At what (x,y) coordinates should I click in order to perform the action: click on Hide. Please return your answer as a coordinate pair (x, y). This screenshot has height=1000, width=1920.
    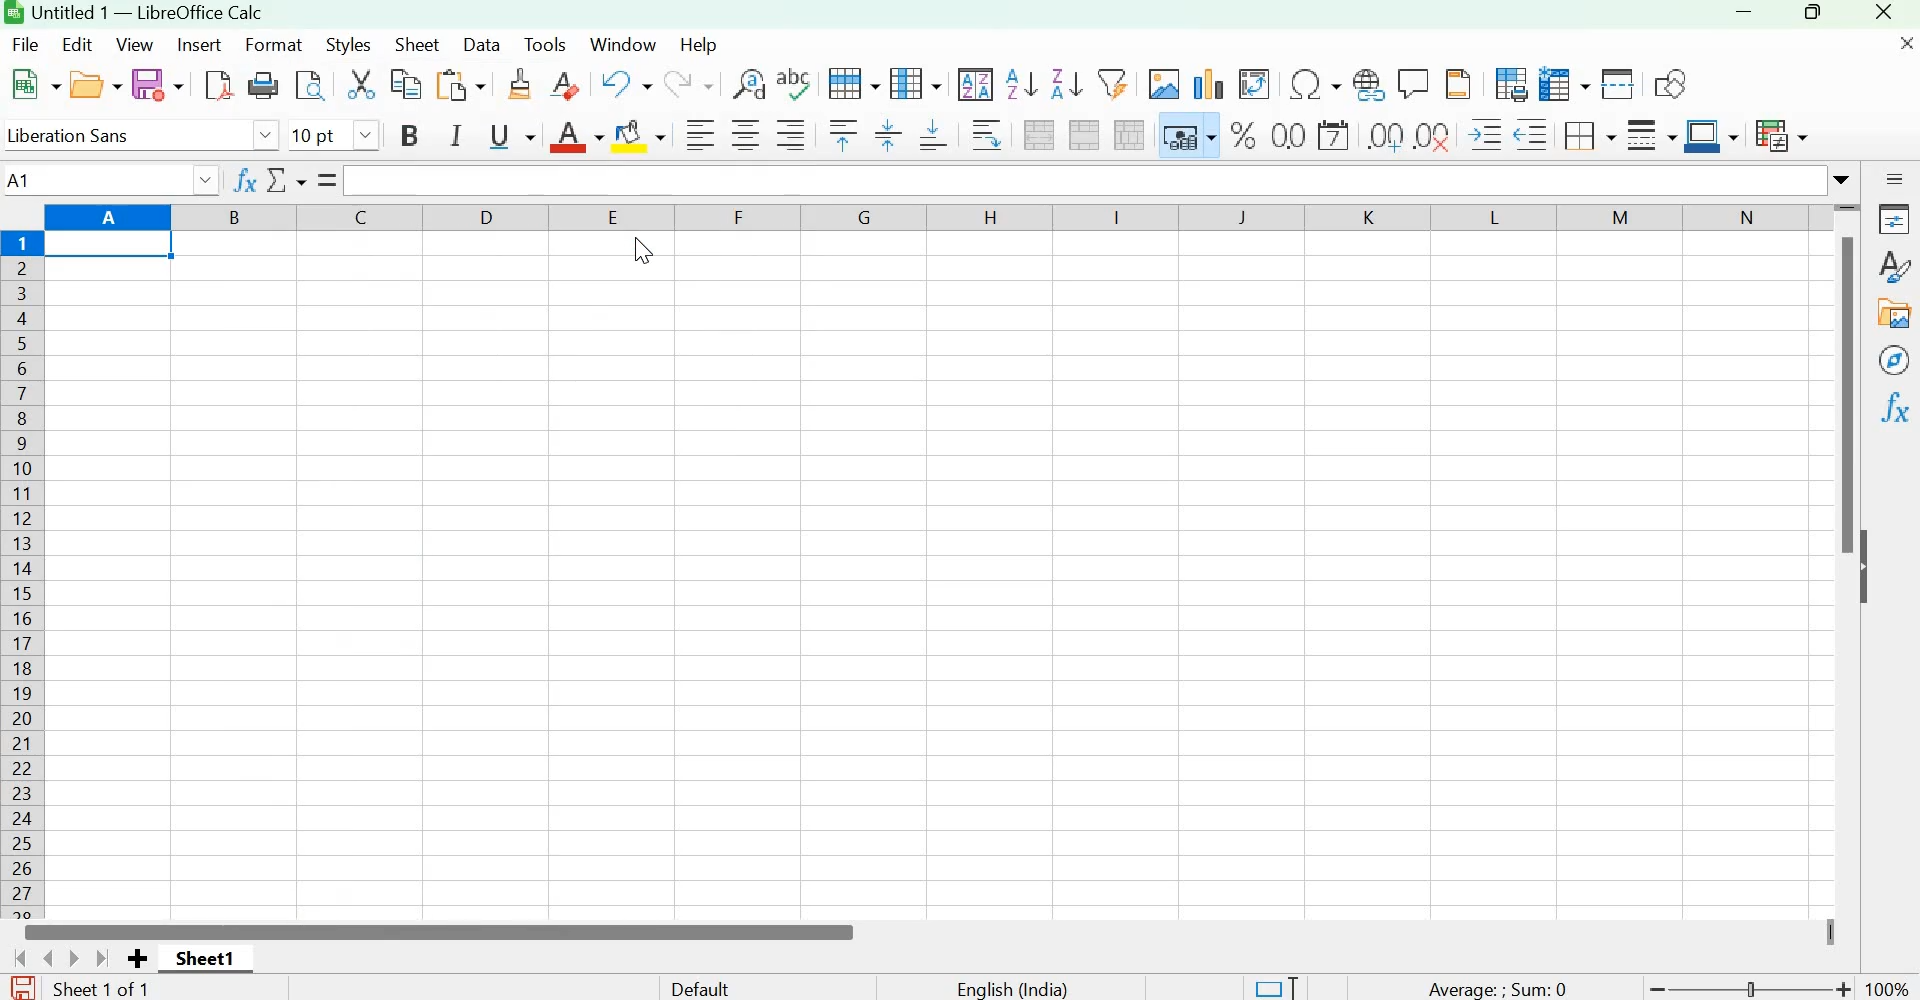
    Looking at the image, I should click on (1875, 573).